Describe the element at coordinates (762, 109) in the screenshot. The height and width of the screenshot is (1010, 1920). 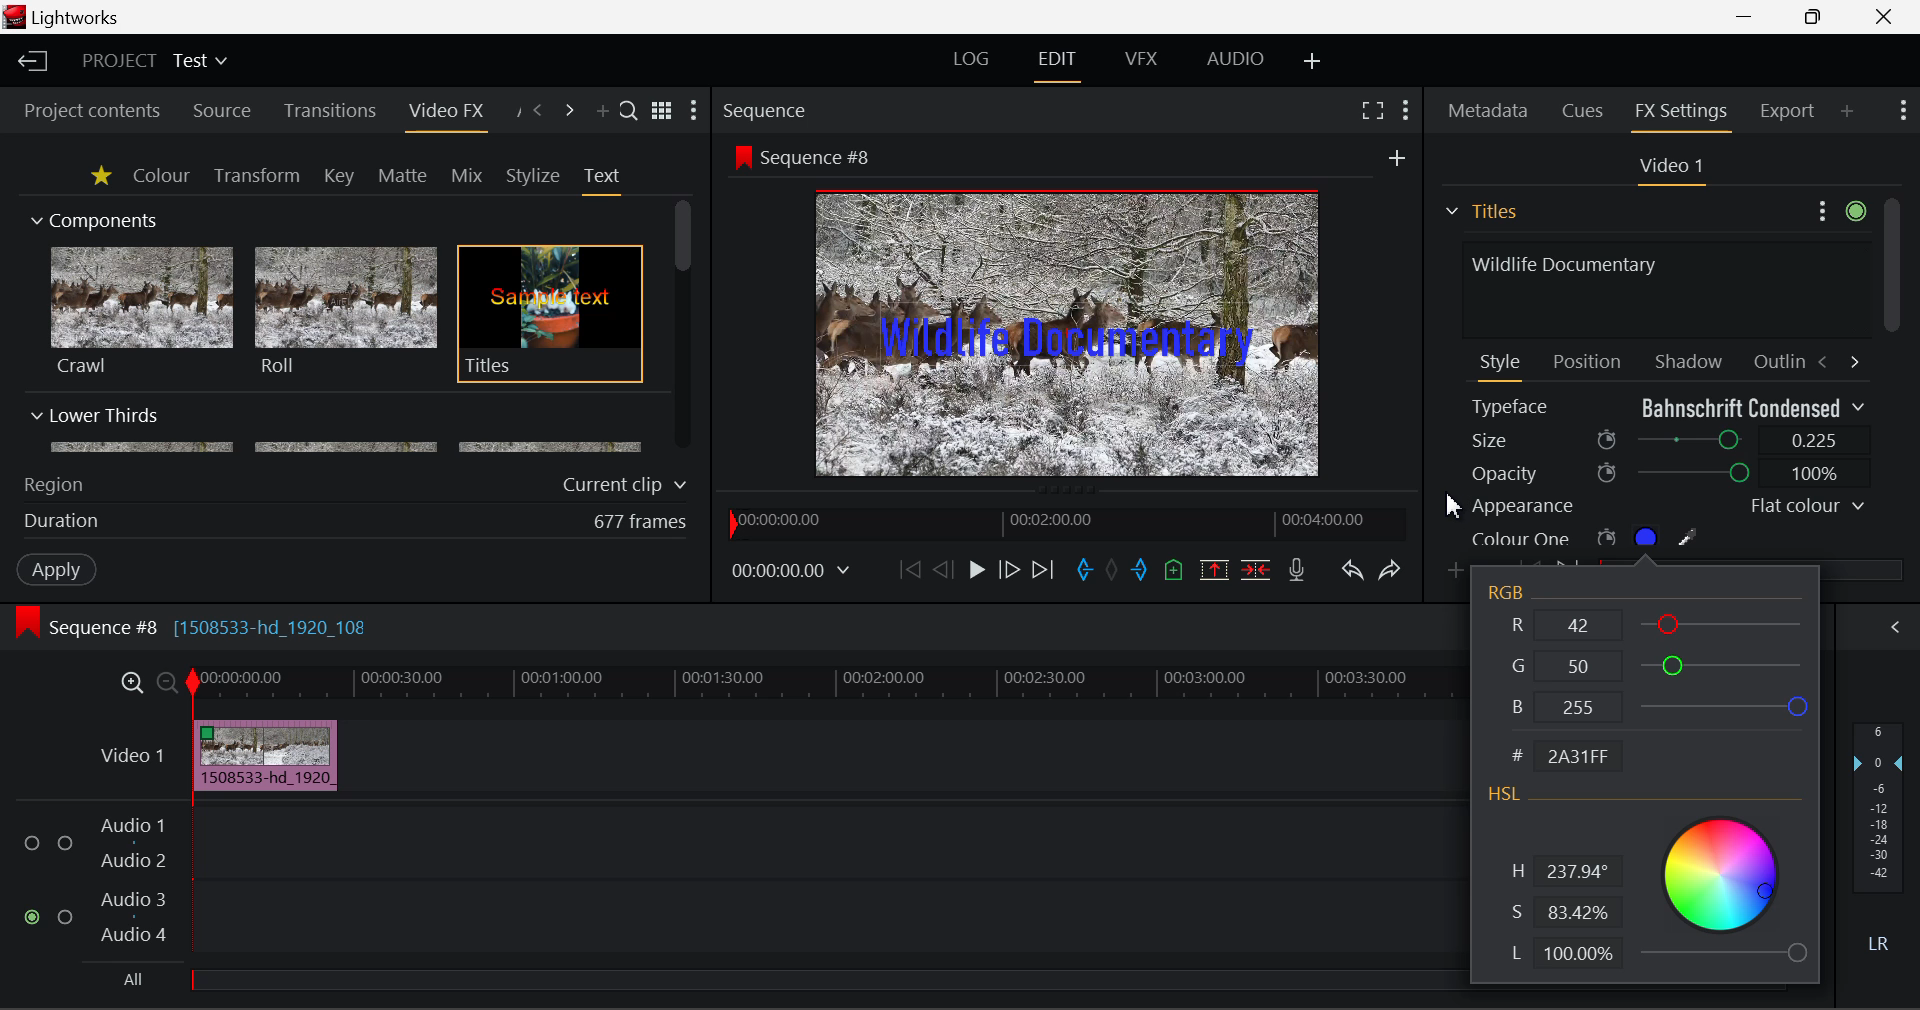
I see `Sequence` at that location.